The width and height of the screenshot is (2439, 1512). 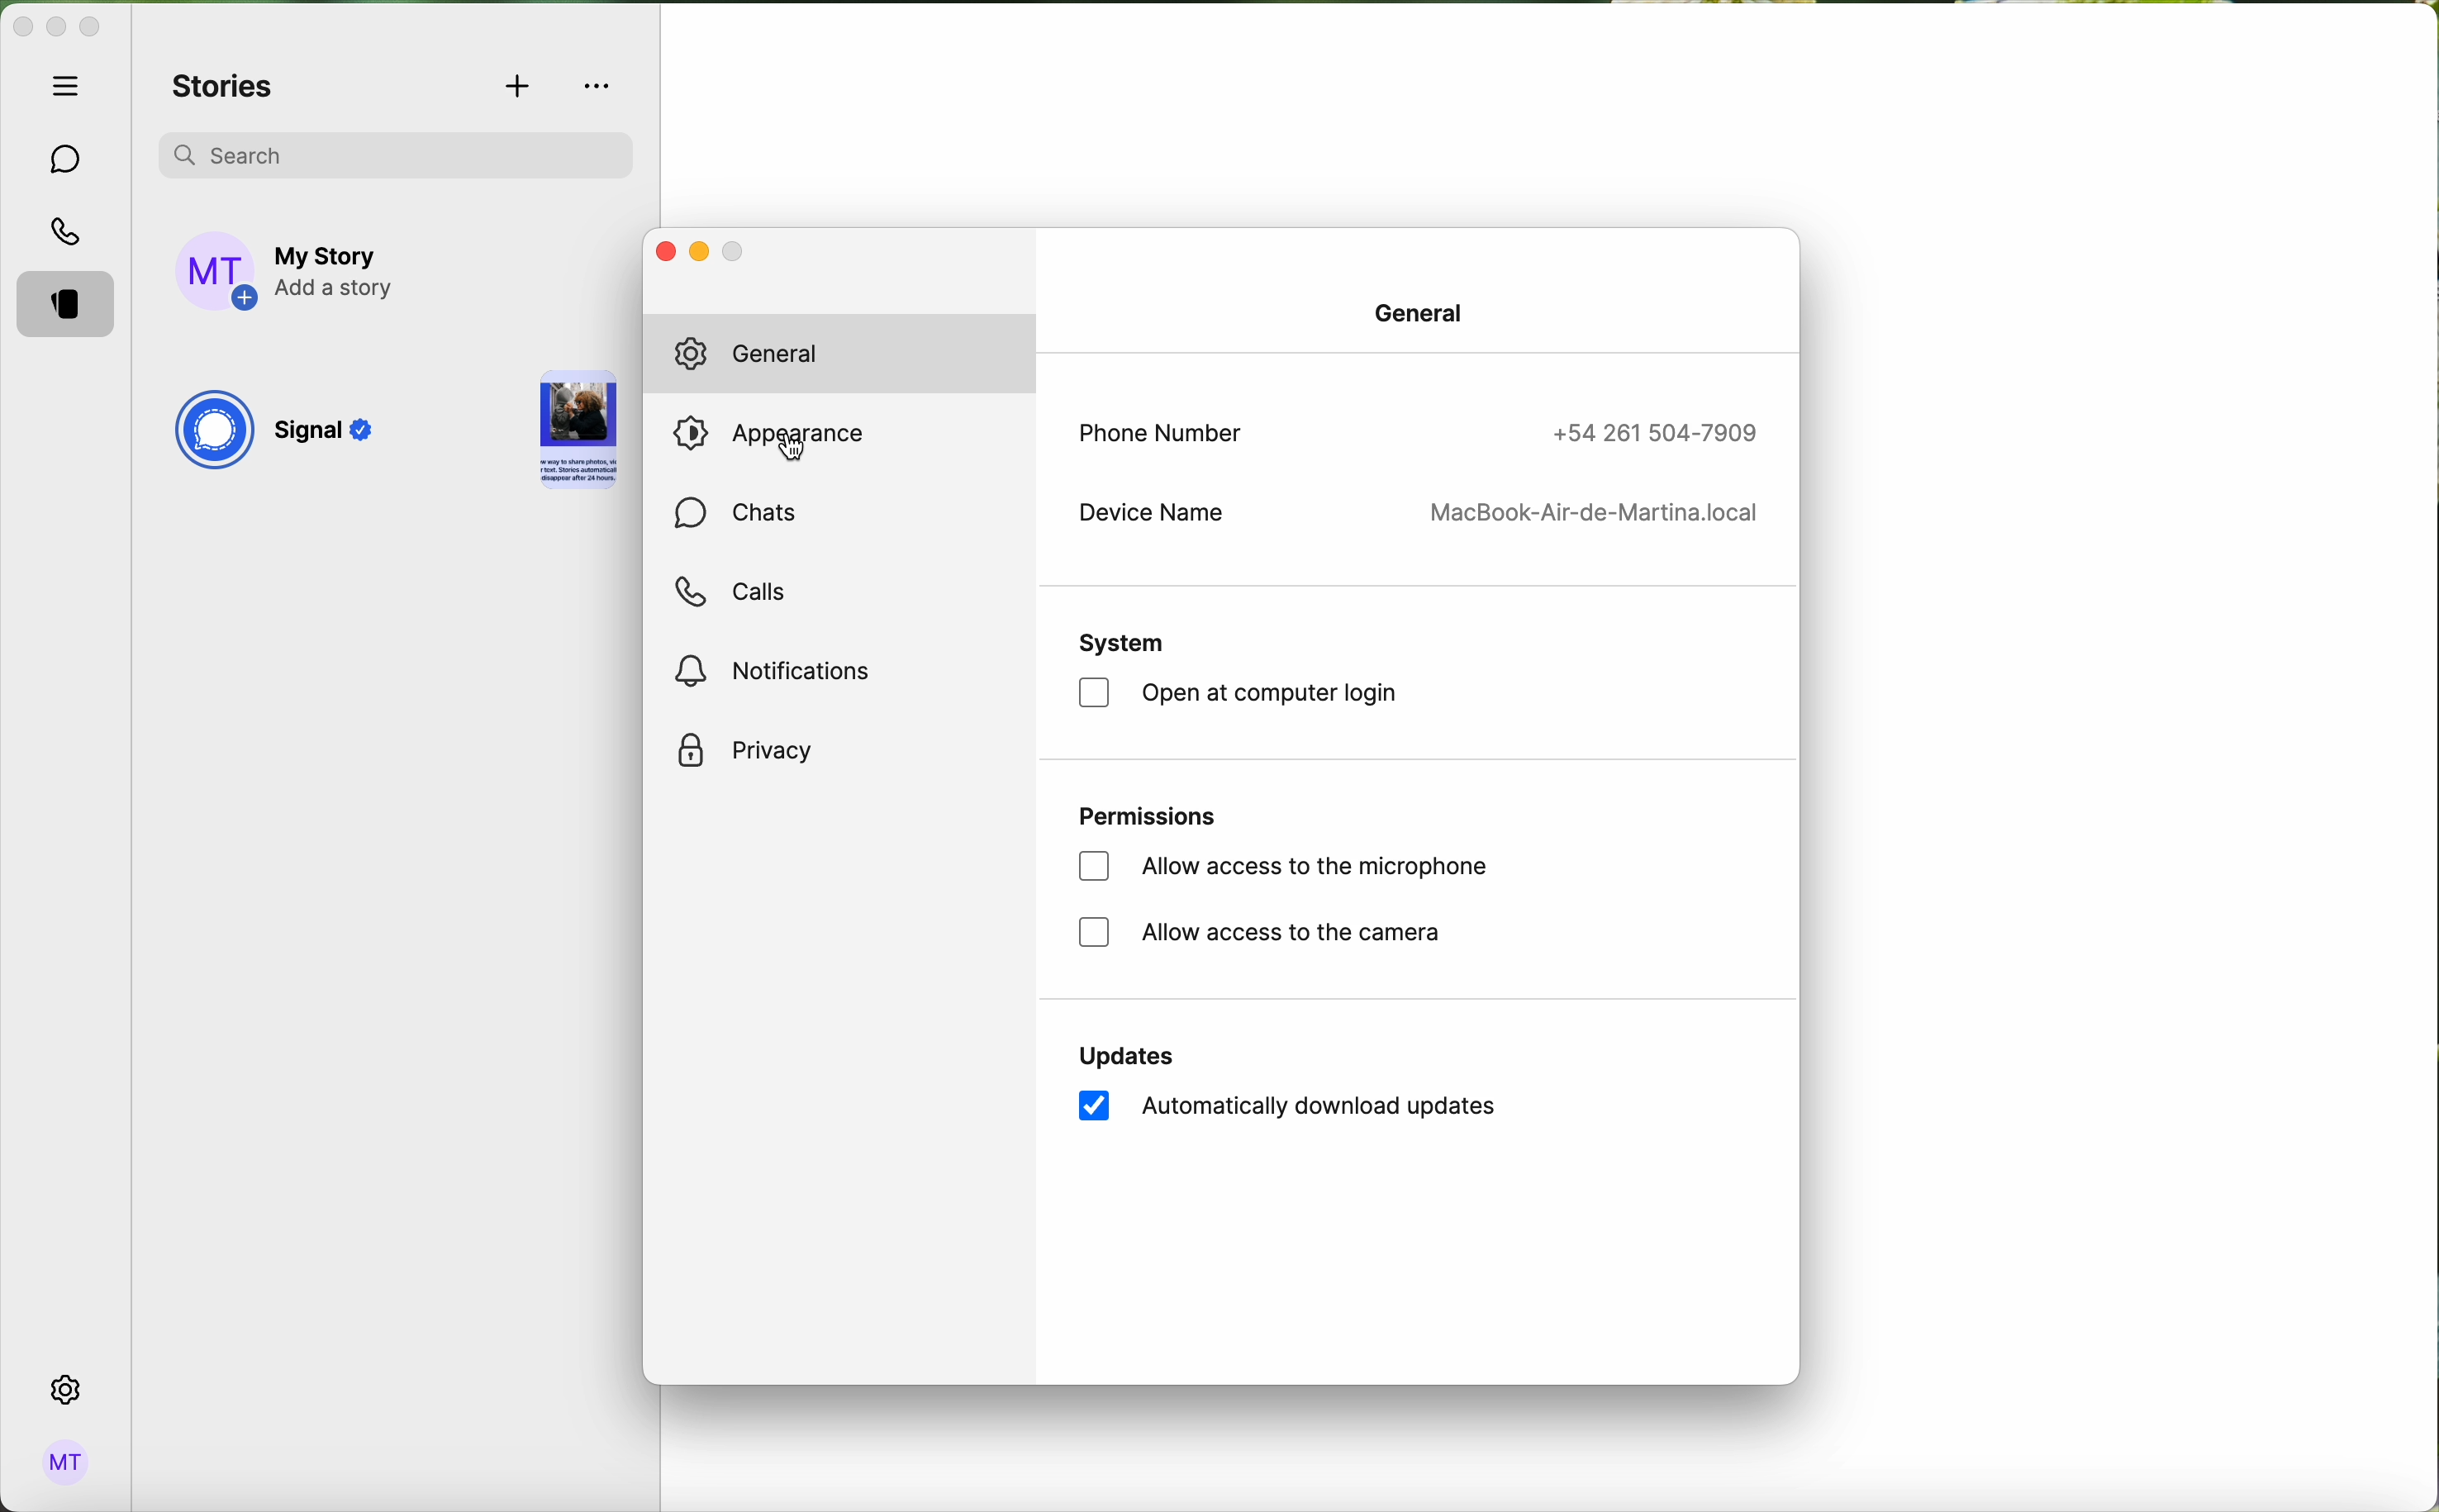 What do you see at coordinates (90, 27) in the screenshot?
I see `maximize` at bounding box center [90, 27].